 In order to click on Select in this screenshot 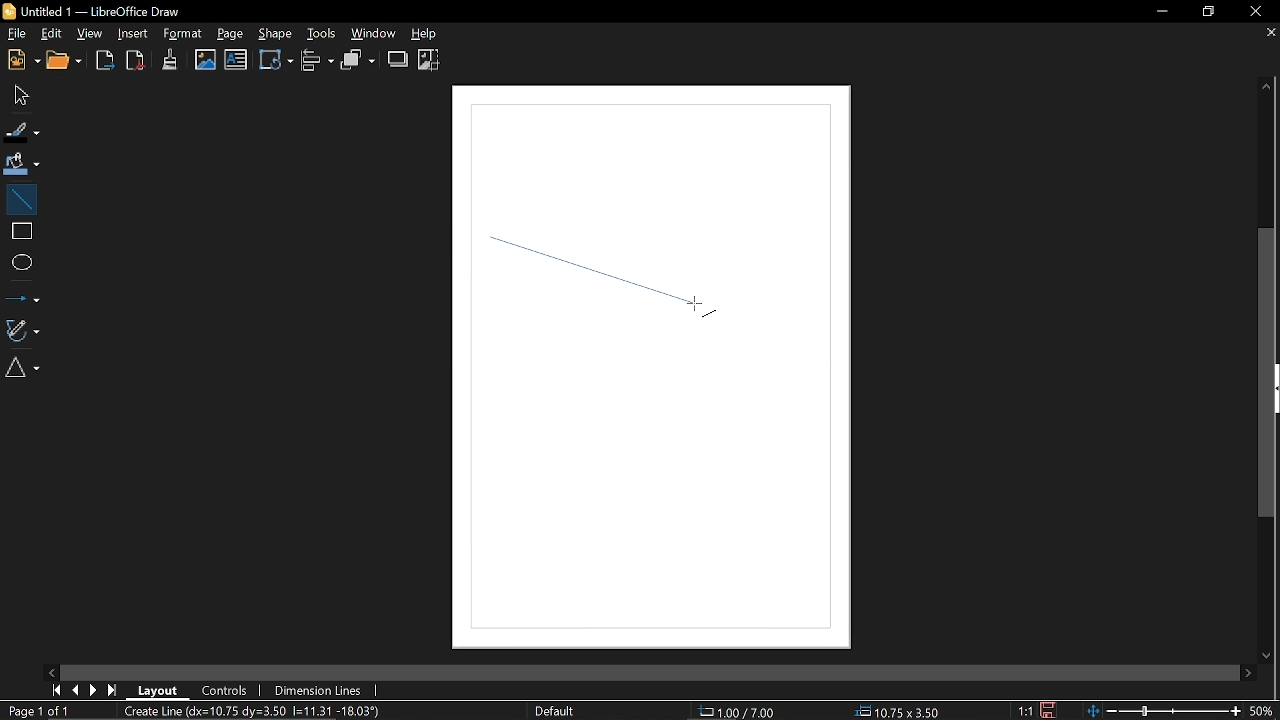, I will do `click(19, 96)`.